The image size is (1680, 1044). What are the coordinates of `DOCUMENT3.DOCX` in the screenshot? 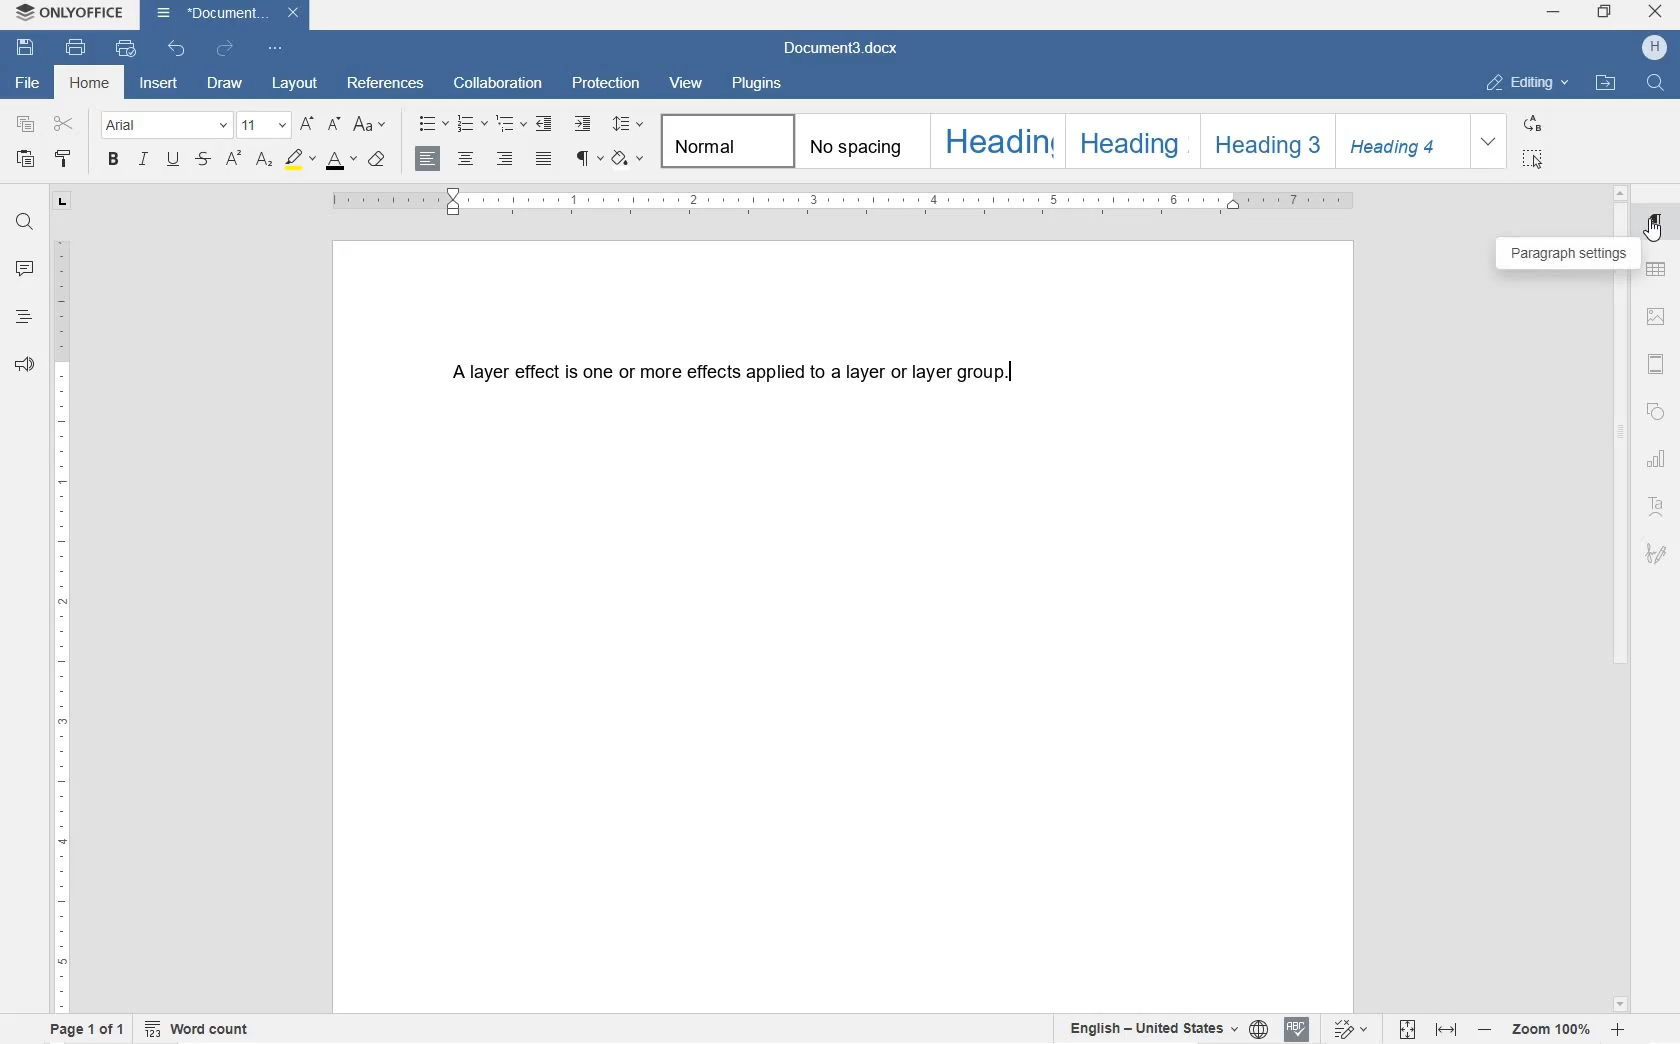 It's located at (231, 16).